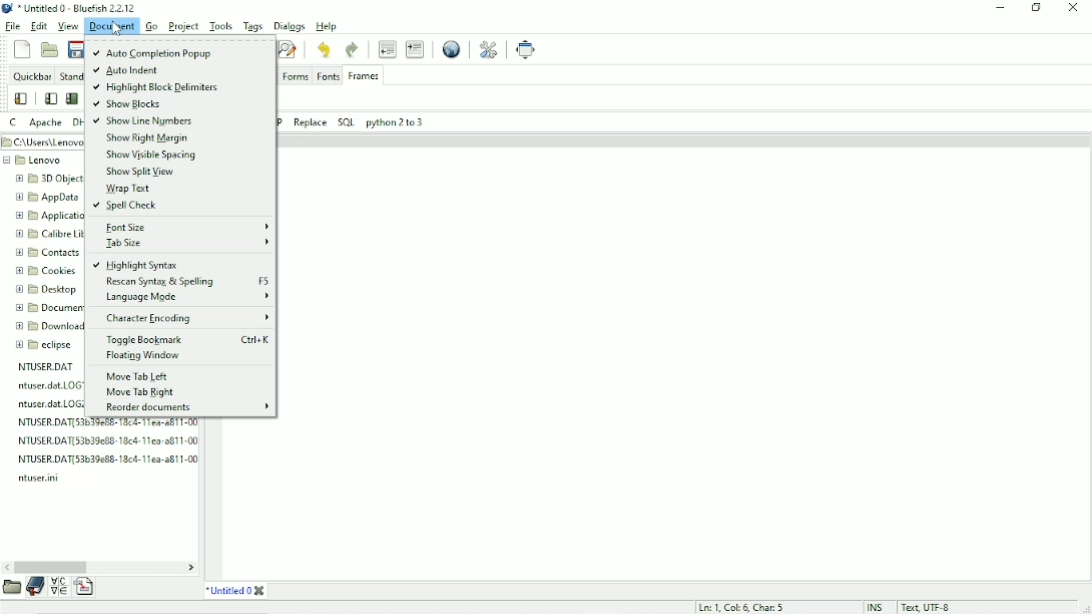 The image size is (1092, 614). Describe the element at coordinates (386, 47) in the screenshot. I see `Unindent` at that location.